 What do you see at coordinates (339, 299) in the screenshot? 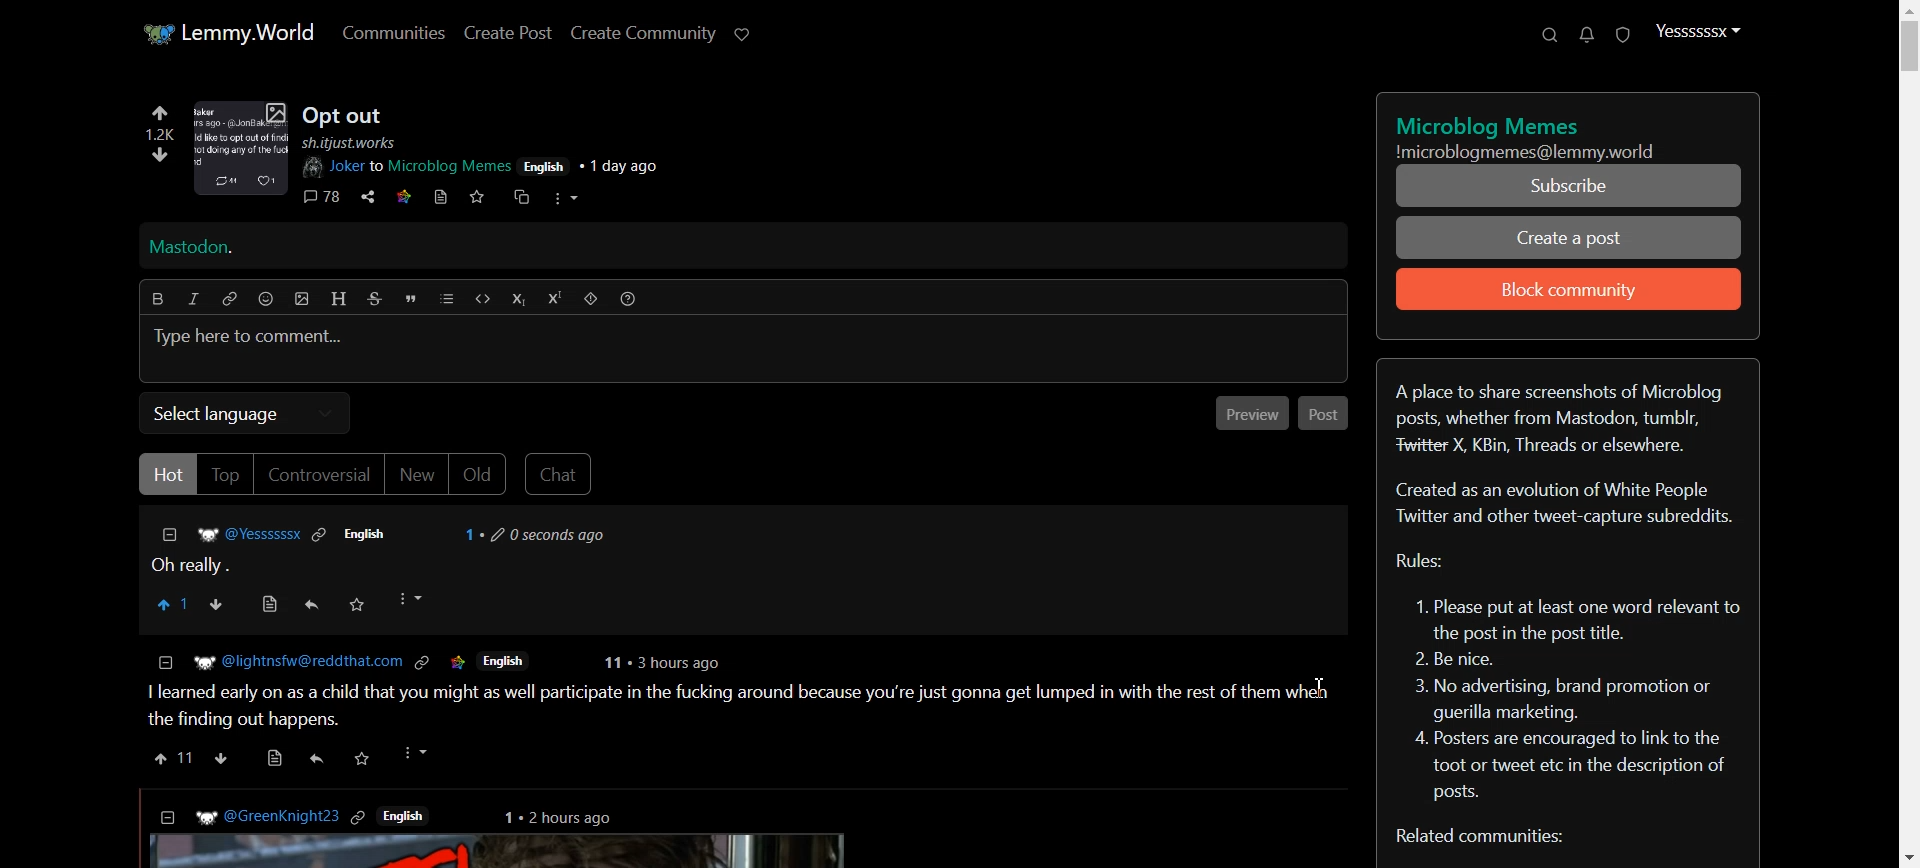
I see `Header` at bounding box center [339, 299].